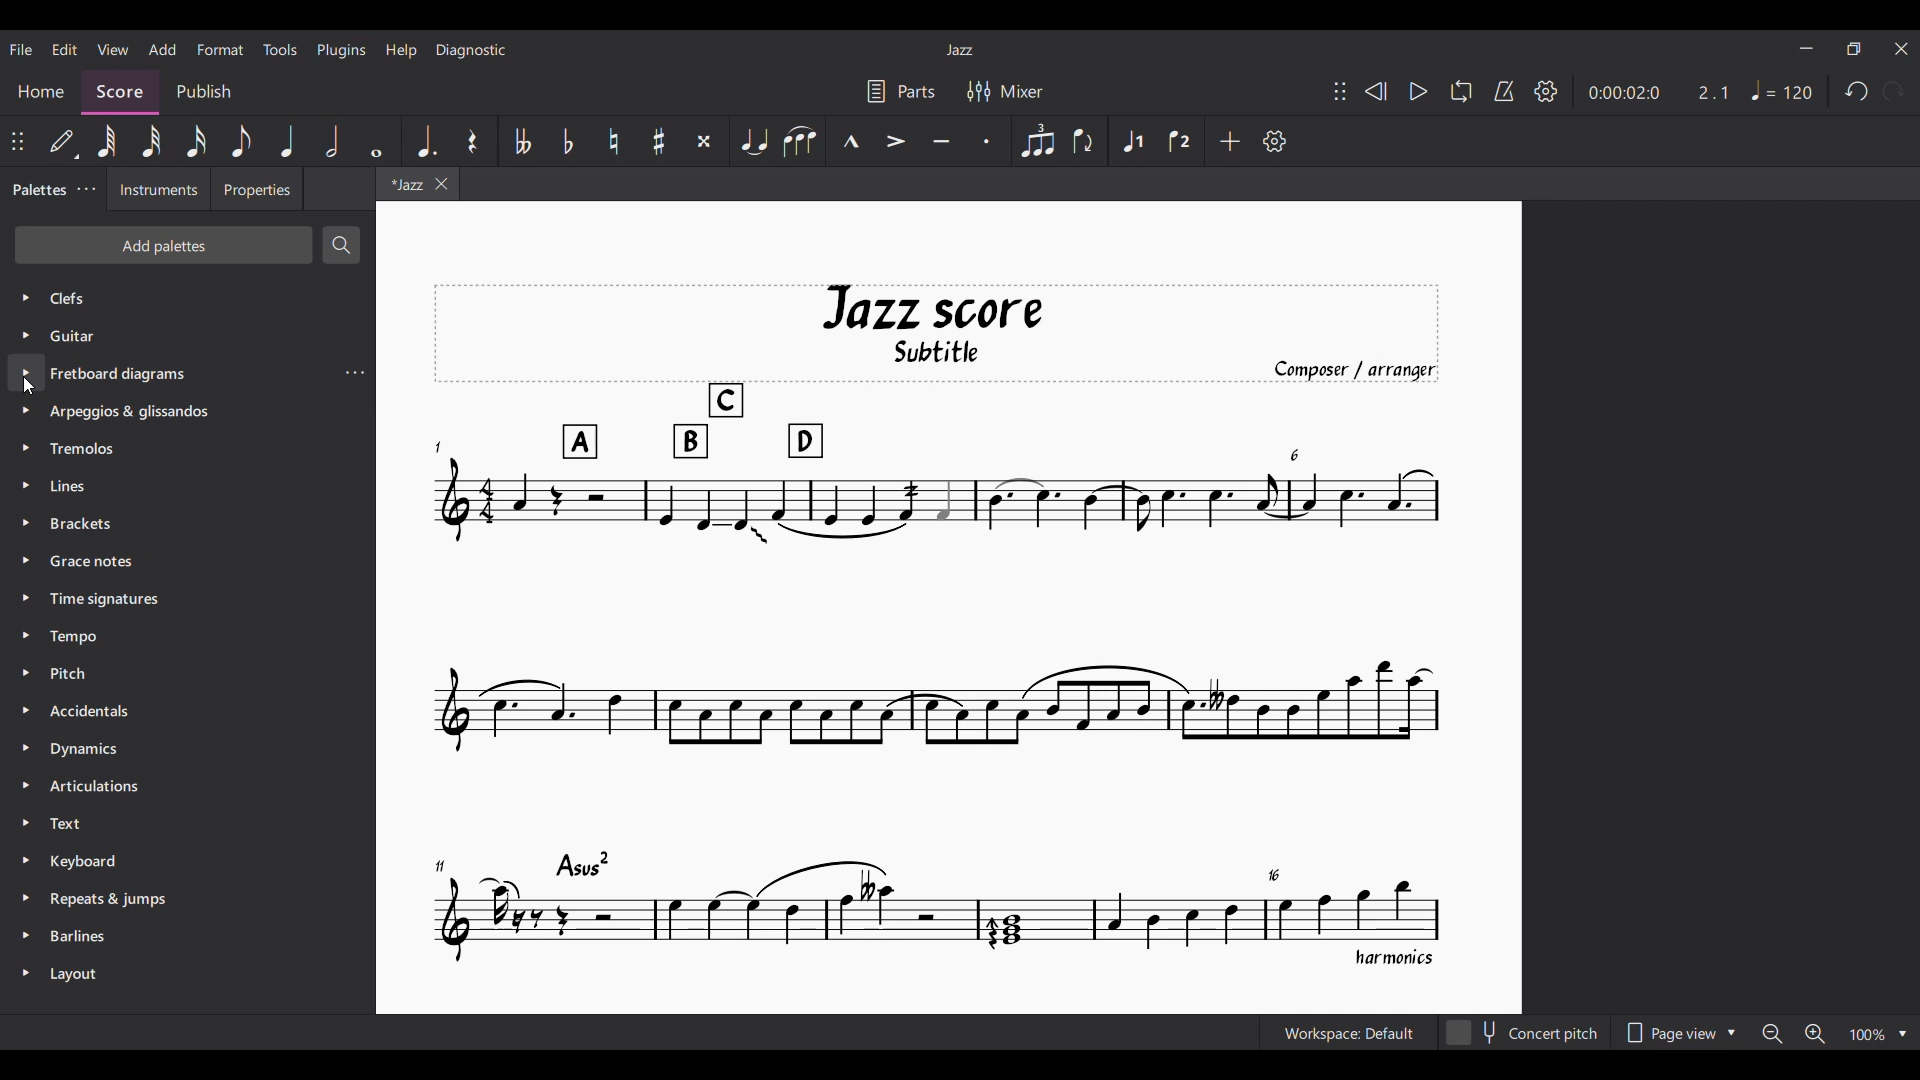 Image resolution: width=1920 pixels, height=1080 pixels. What do you see at coordinates (95, 563) in the screenshot?
I see `Grace` at bounding box center [95, 563].